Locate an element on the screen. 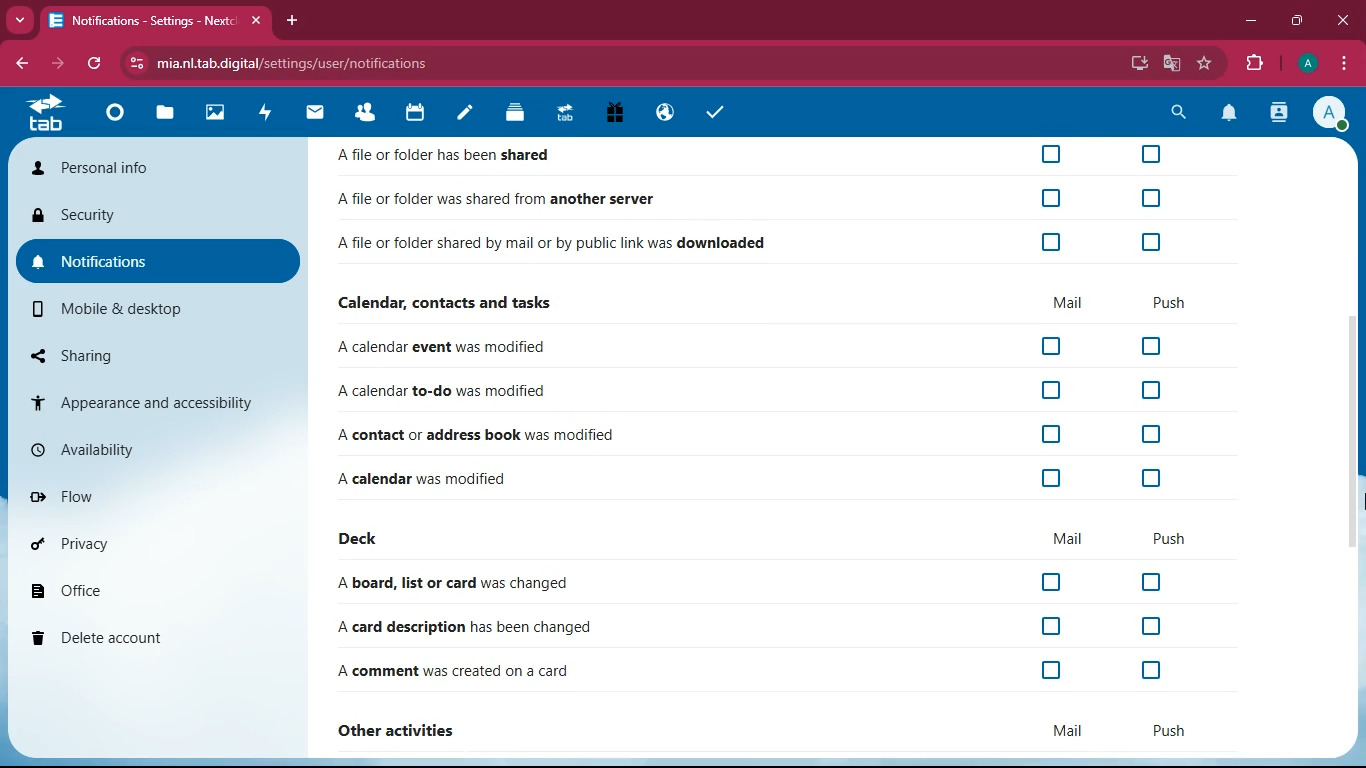 The width and height of the screenshot is (1366, 768). off is located at coordinates (1154, 581).